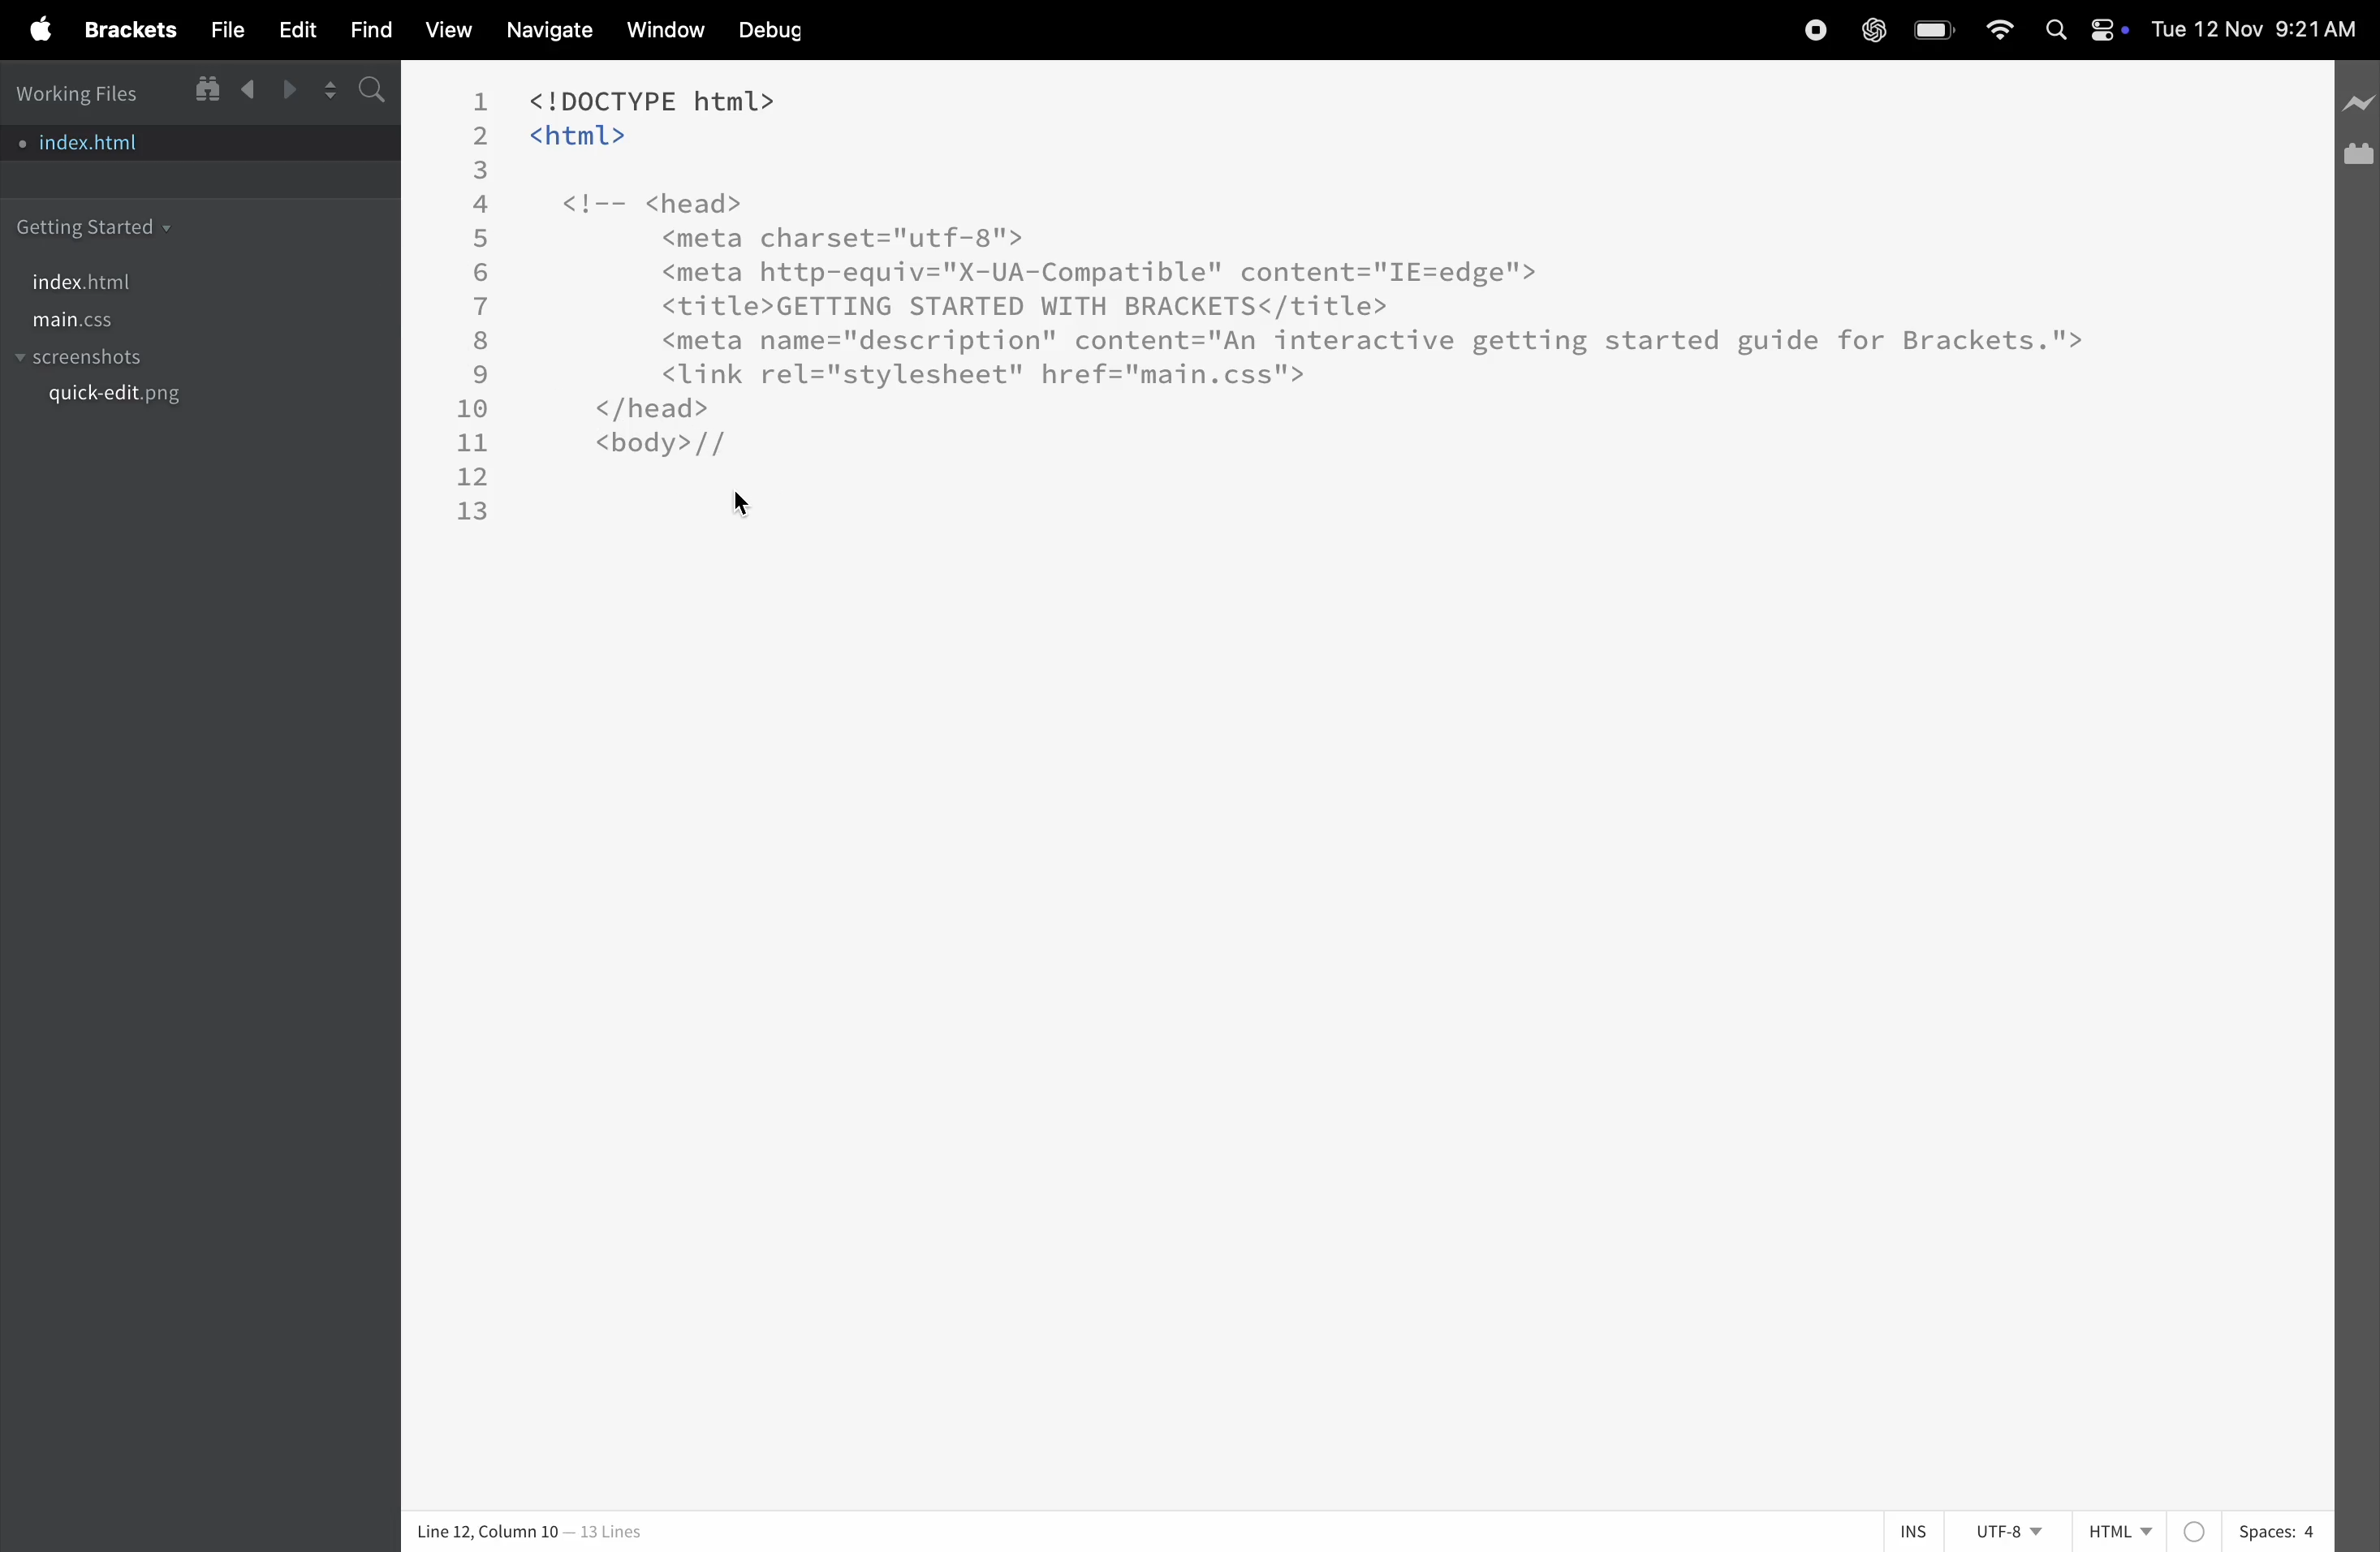 Image resolution: width=2380 pixels, height=1552 pixels. Describe the element at coordinates (1899, 1532) in the screenshot. I see `ins` at that location.